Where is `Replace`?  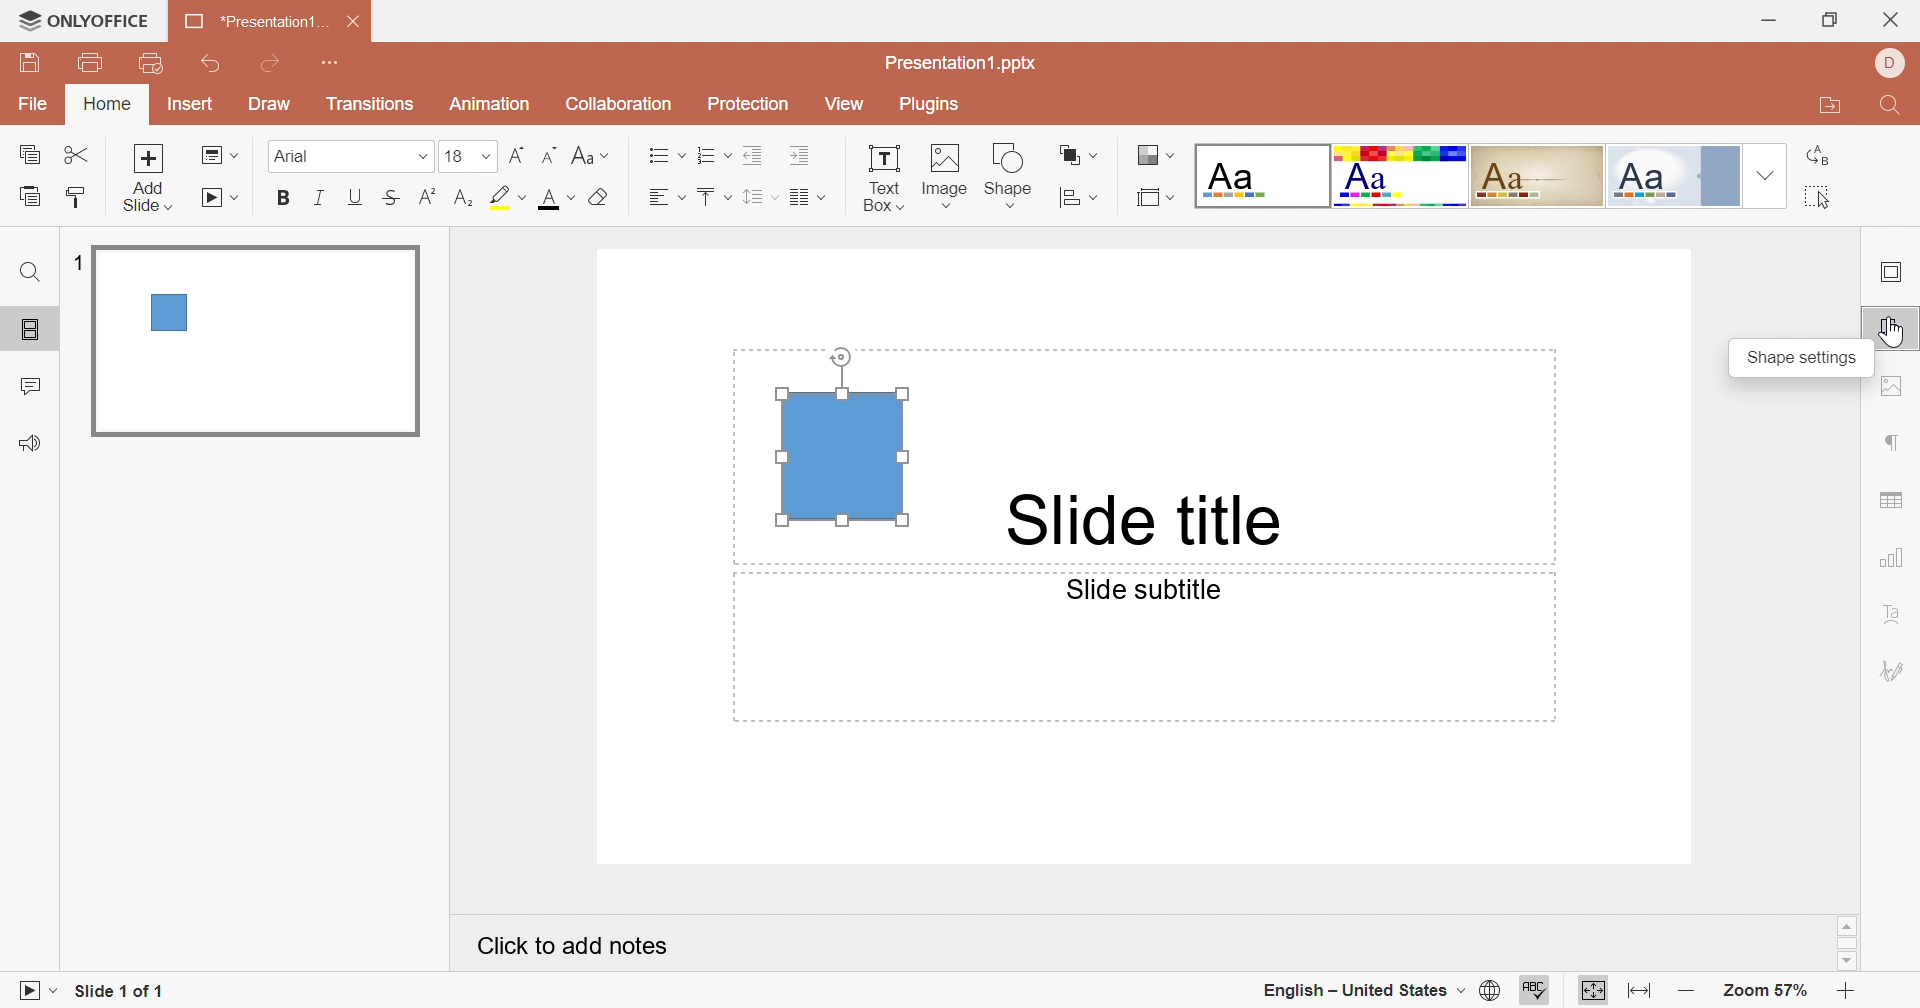 Replace is located at coordinates (1816, 150).